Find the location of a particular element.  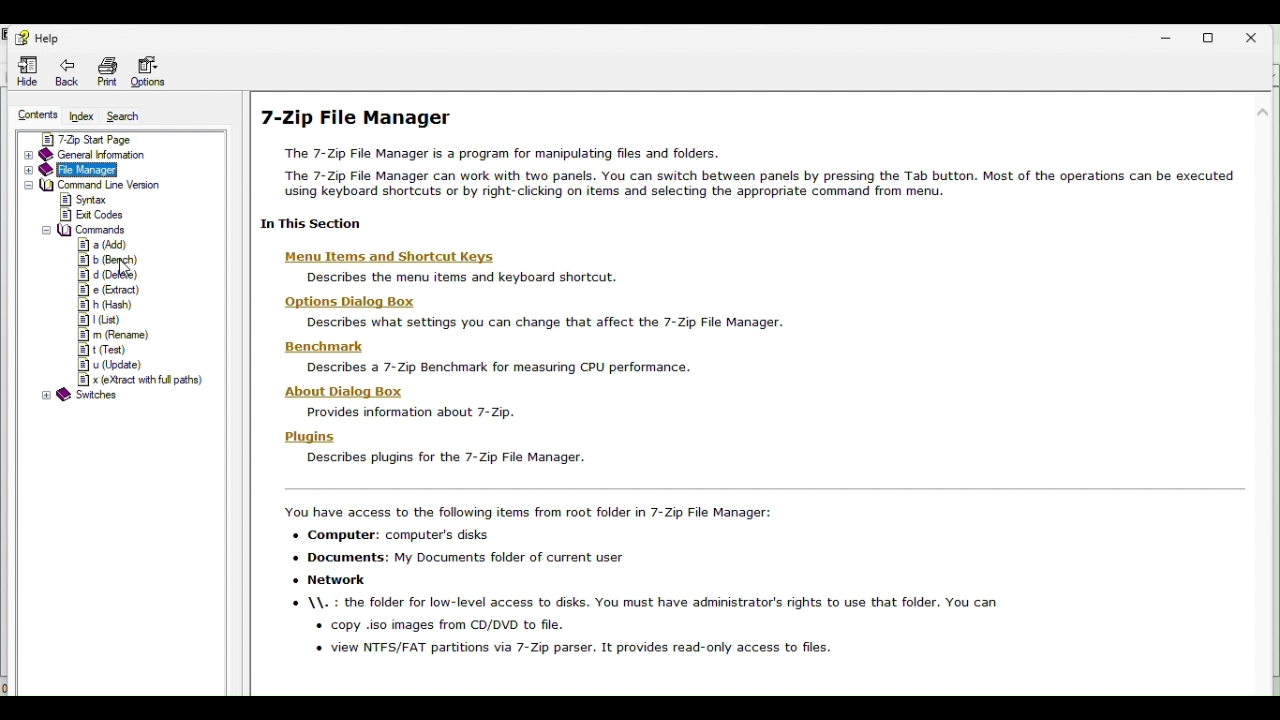

t is located at coordinates (113, 350).